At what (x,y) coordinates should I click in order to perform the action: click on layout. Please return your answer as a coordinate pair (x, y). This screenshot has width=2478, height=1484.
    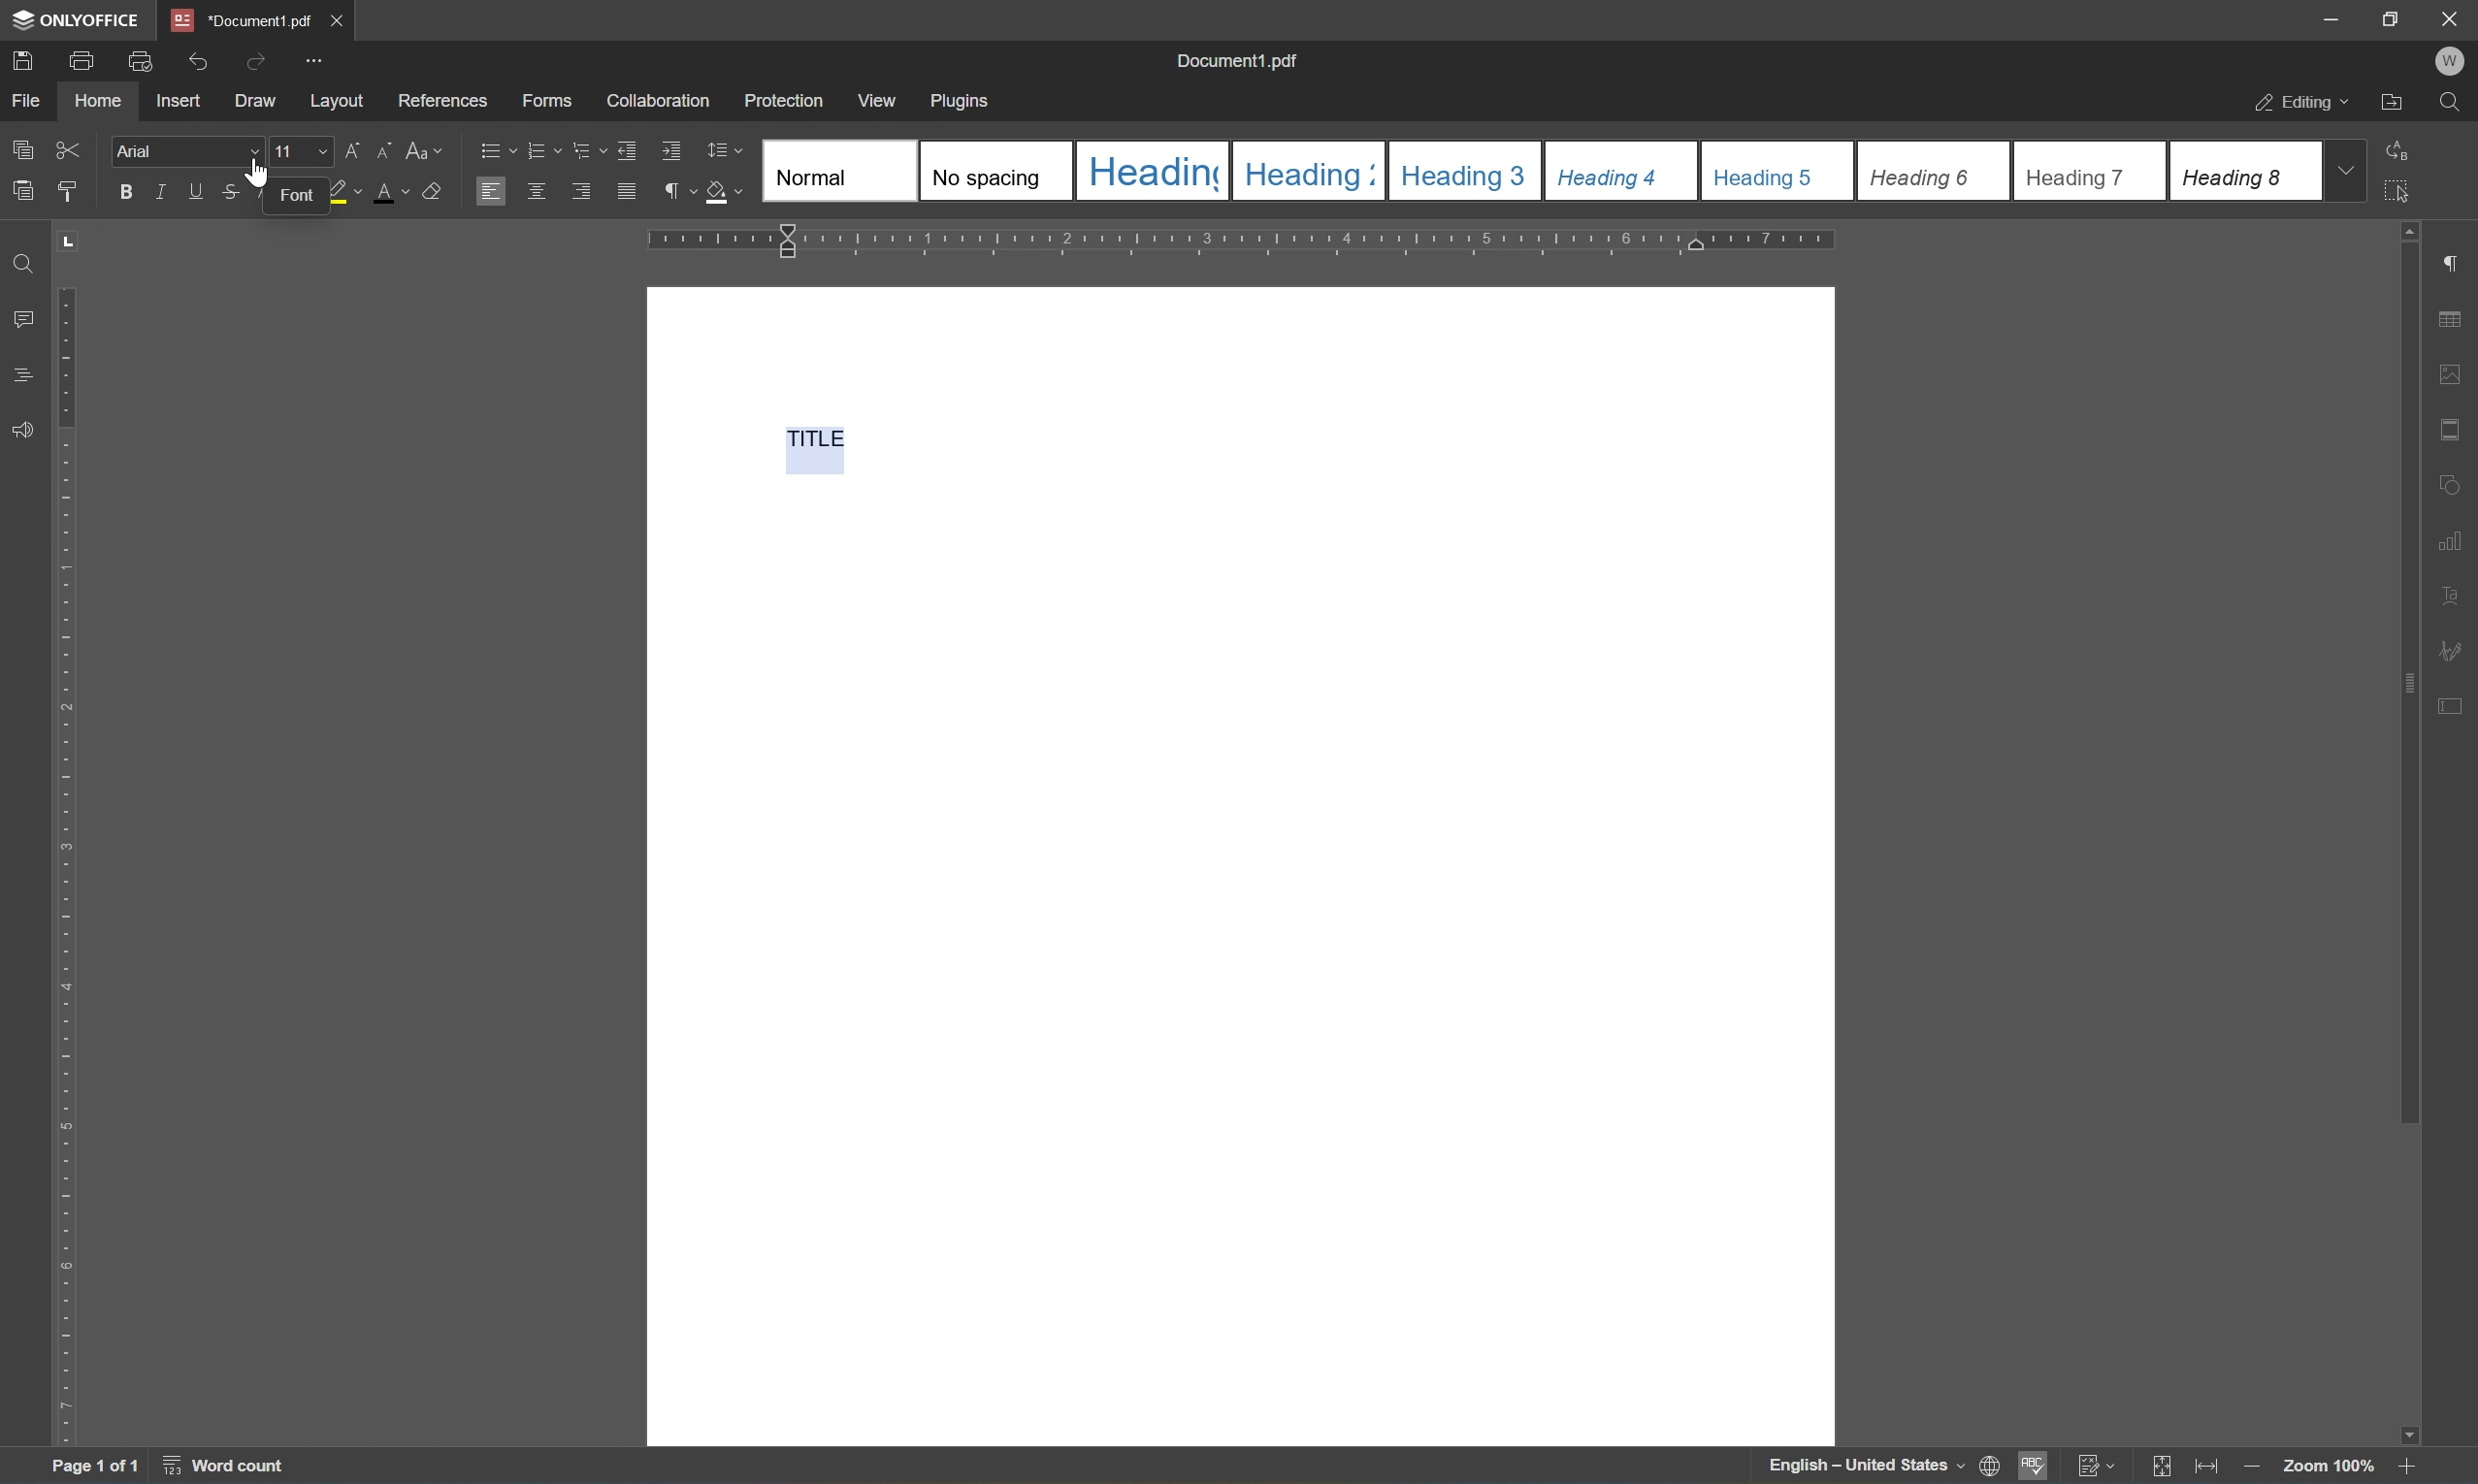
    Looking at the image, I should click on (335, 105).